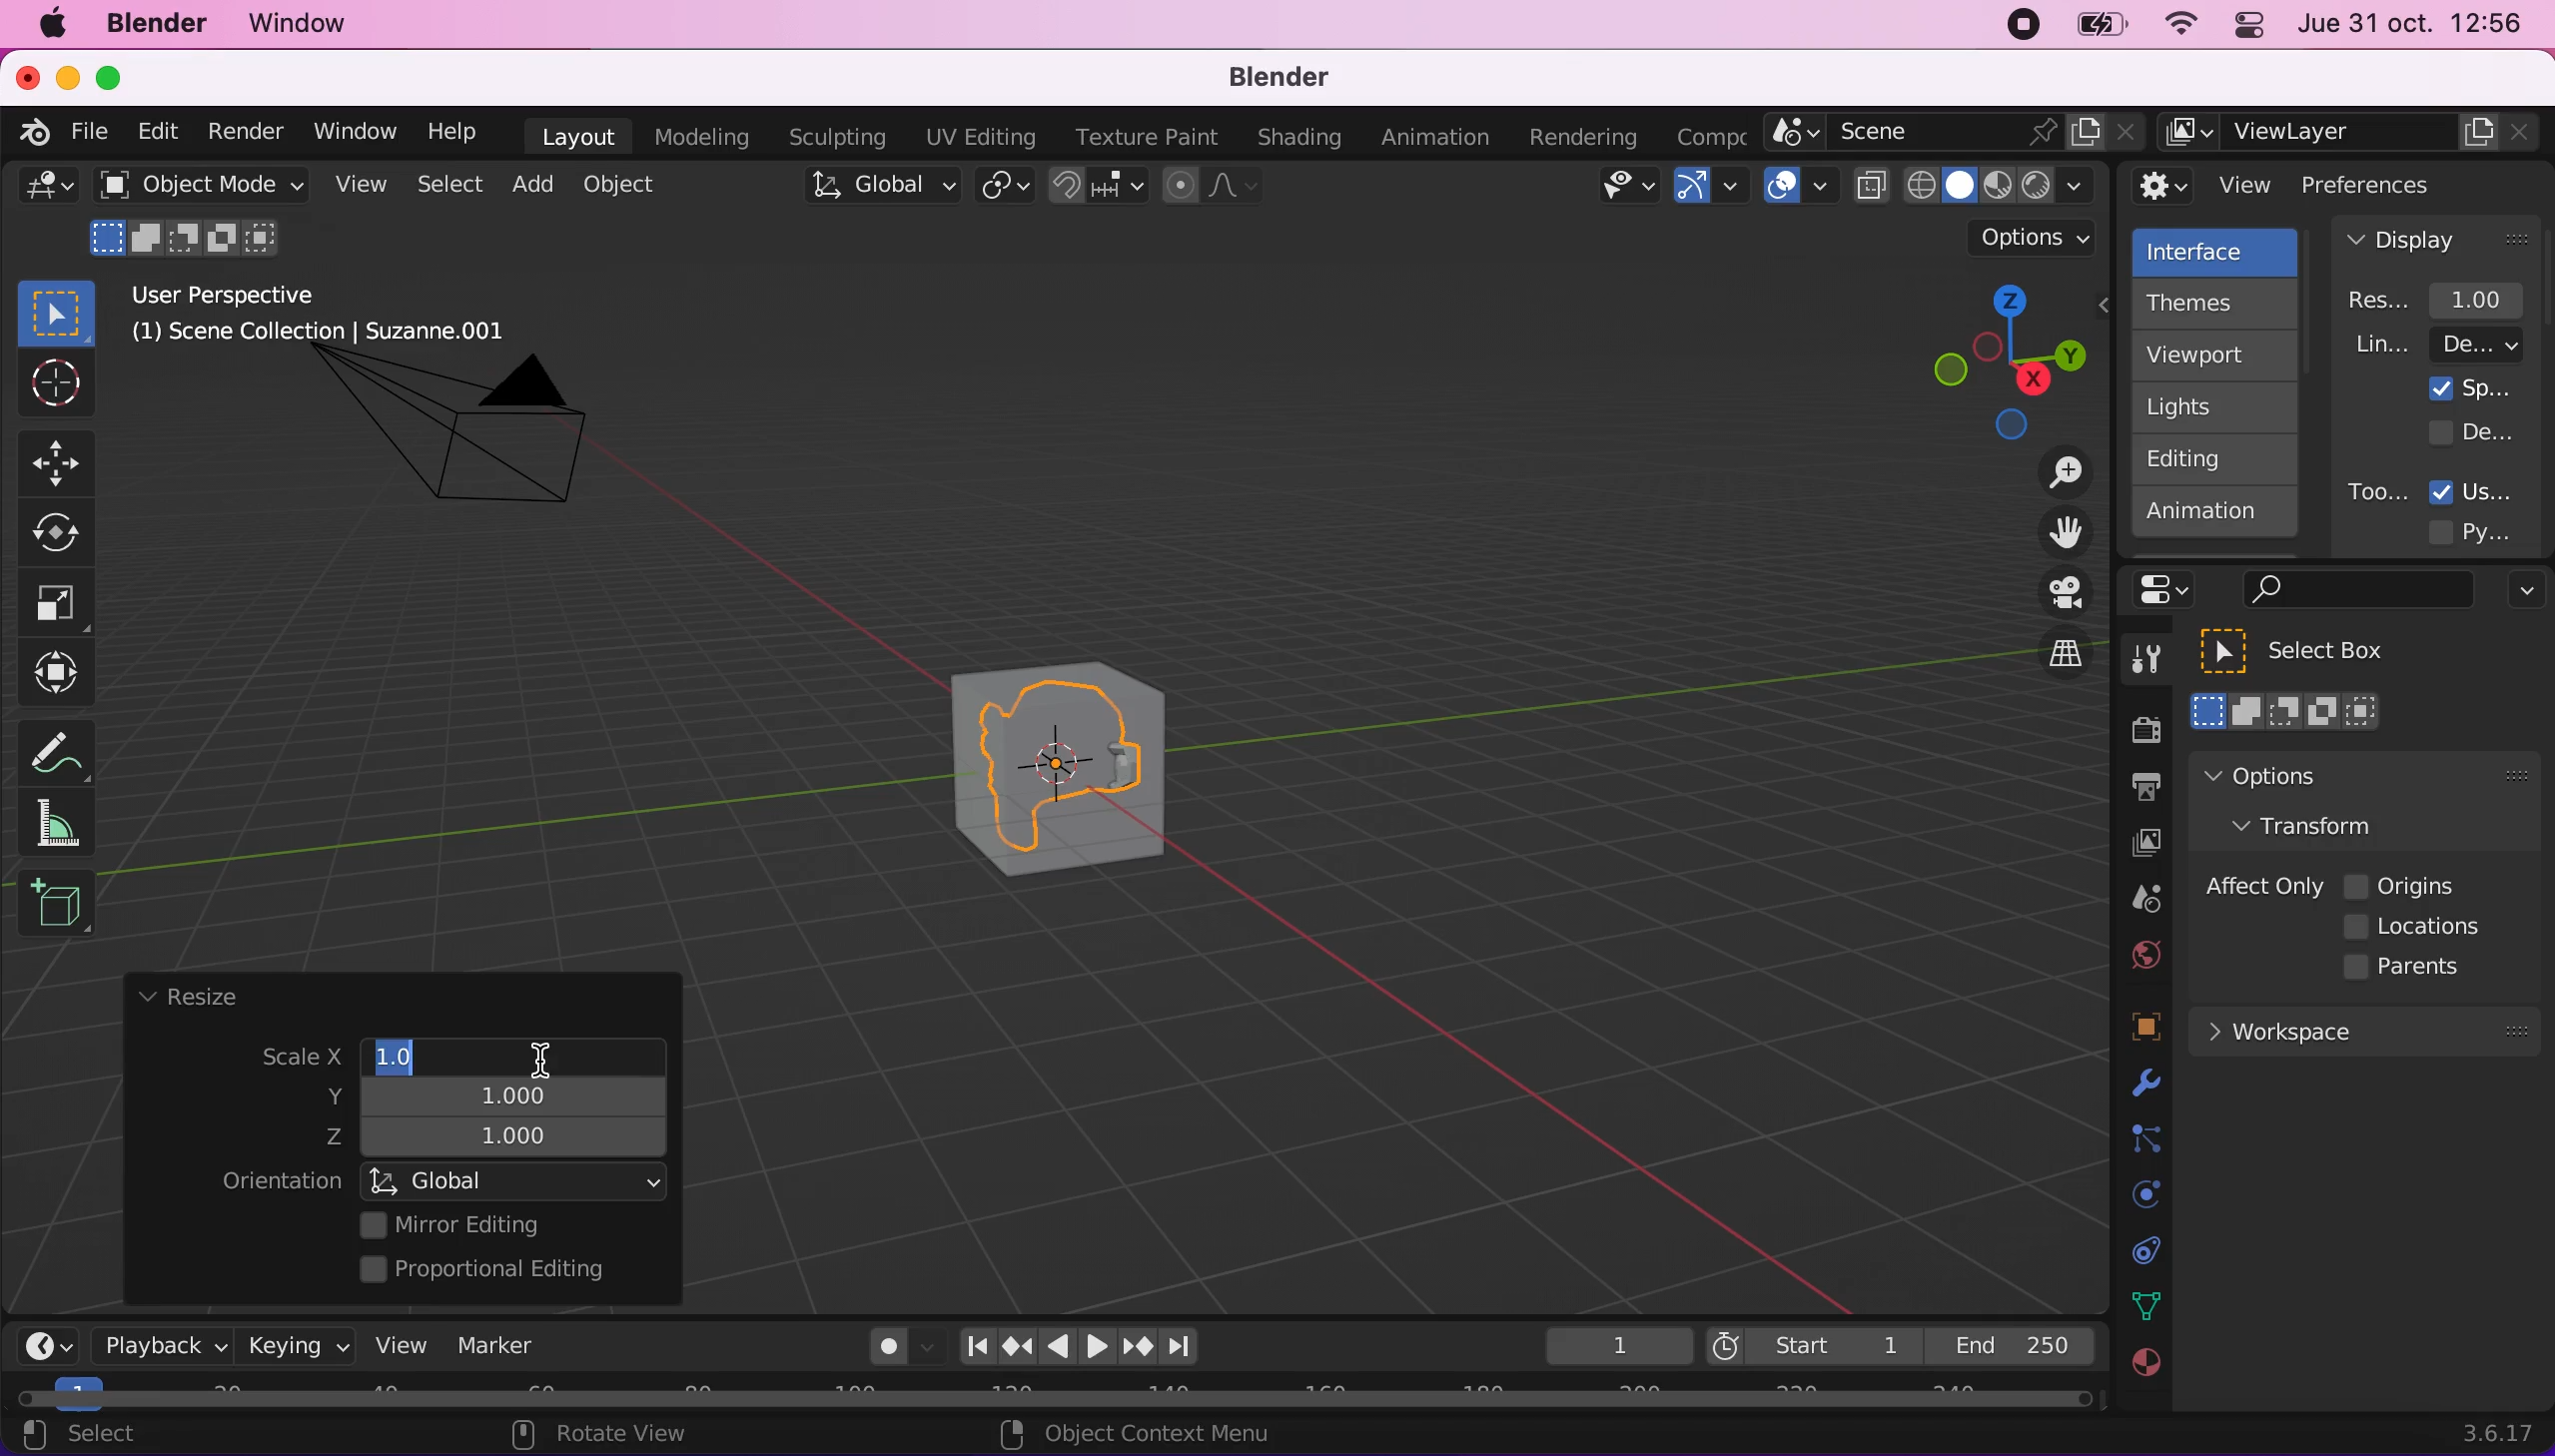 The width and height of the screenshot is (2555, 1456). What do you see at coordinates (1061, 760) in the screenshot?
I see `cube` at bounding box center [1061, 760].